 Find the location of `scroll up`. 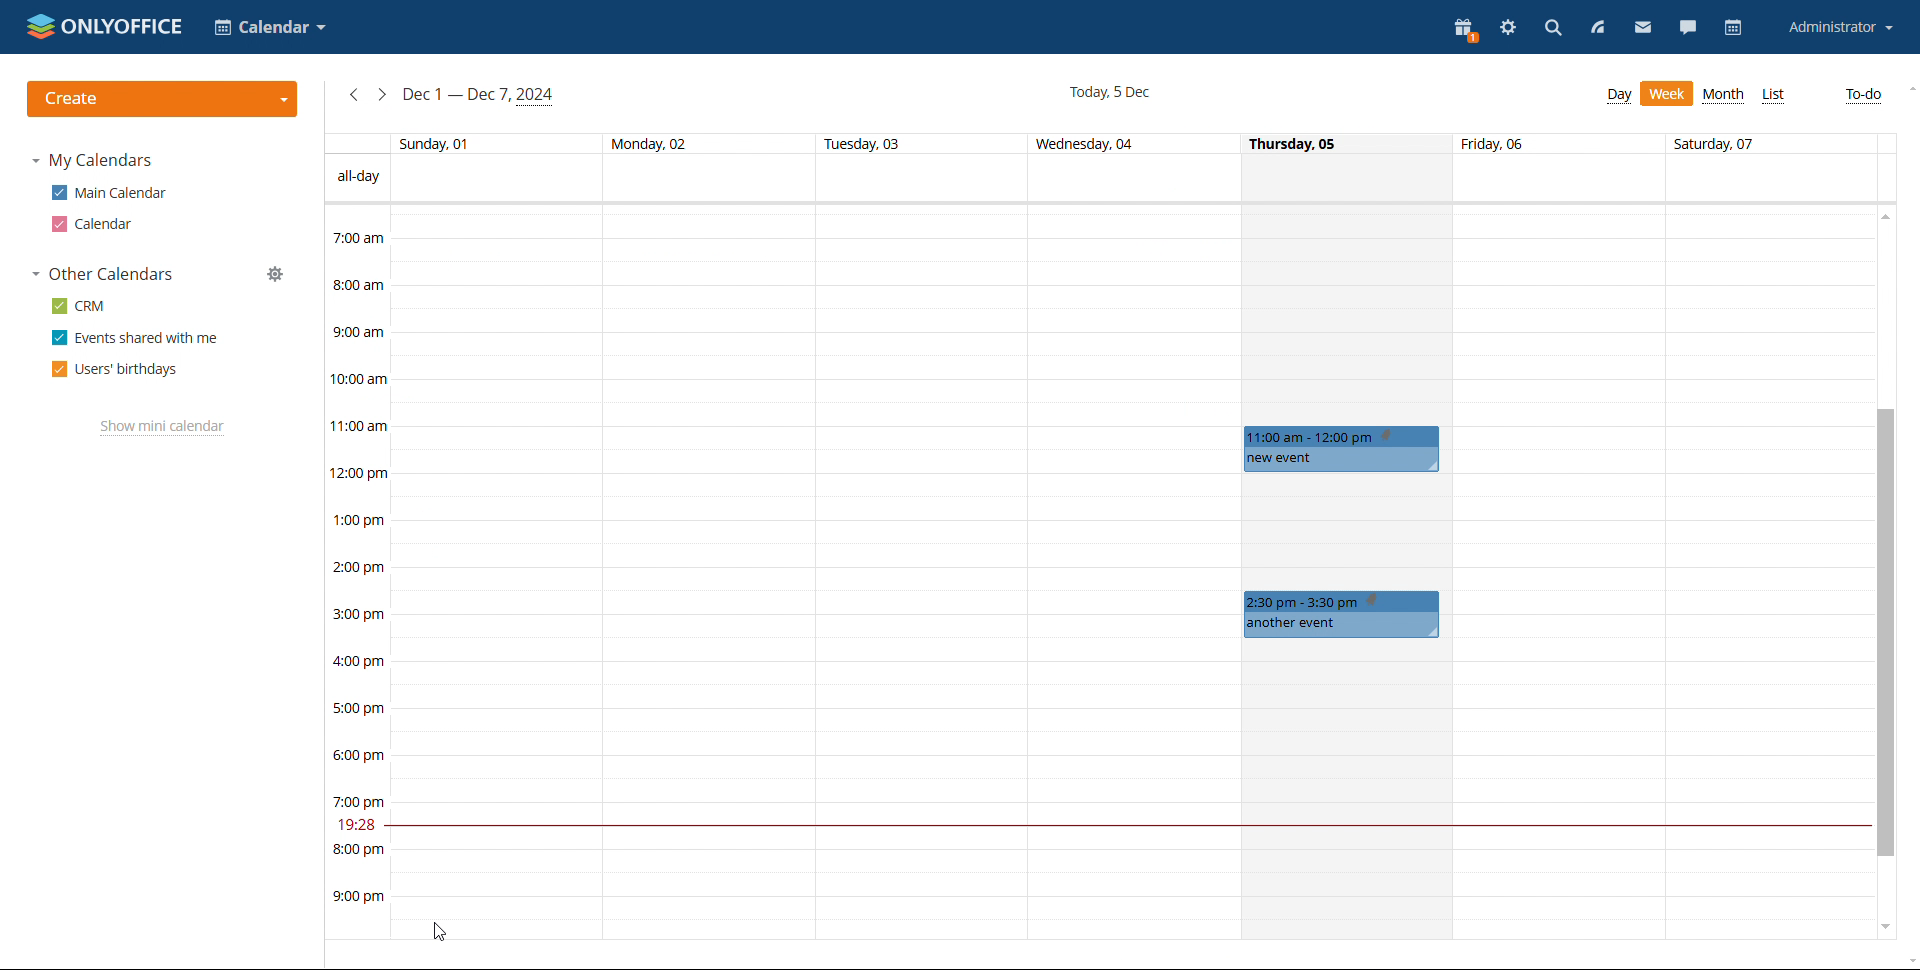

scroll up is located at coordinates (1908, 89).